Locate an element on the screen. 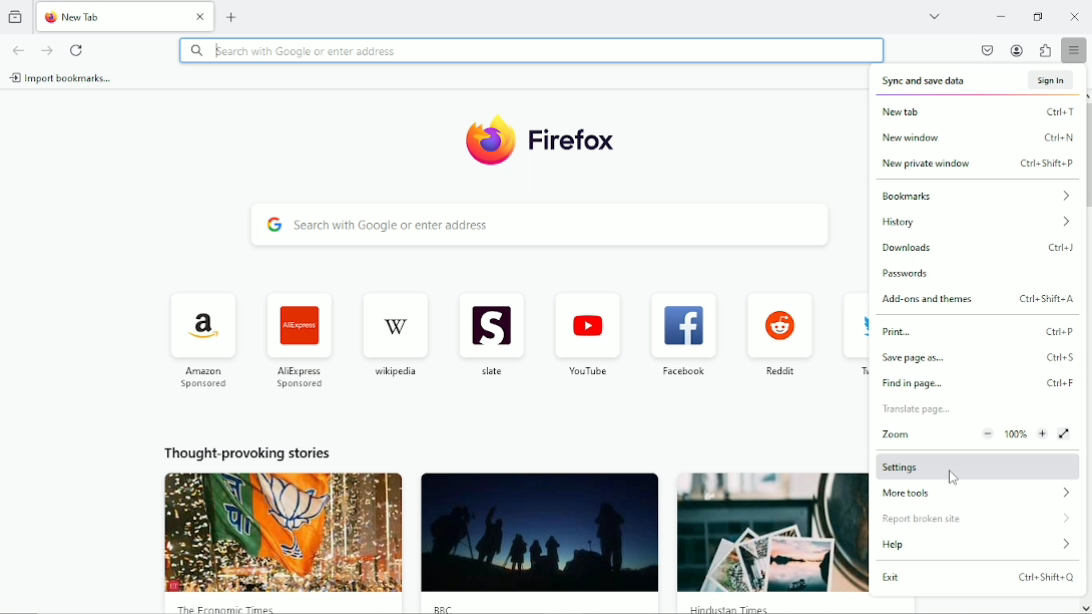 The height and width of the screenshot is (614, 1092). Zoom is located at coordinates (962, 433).